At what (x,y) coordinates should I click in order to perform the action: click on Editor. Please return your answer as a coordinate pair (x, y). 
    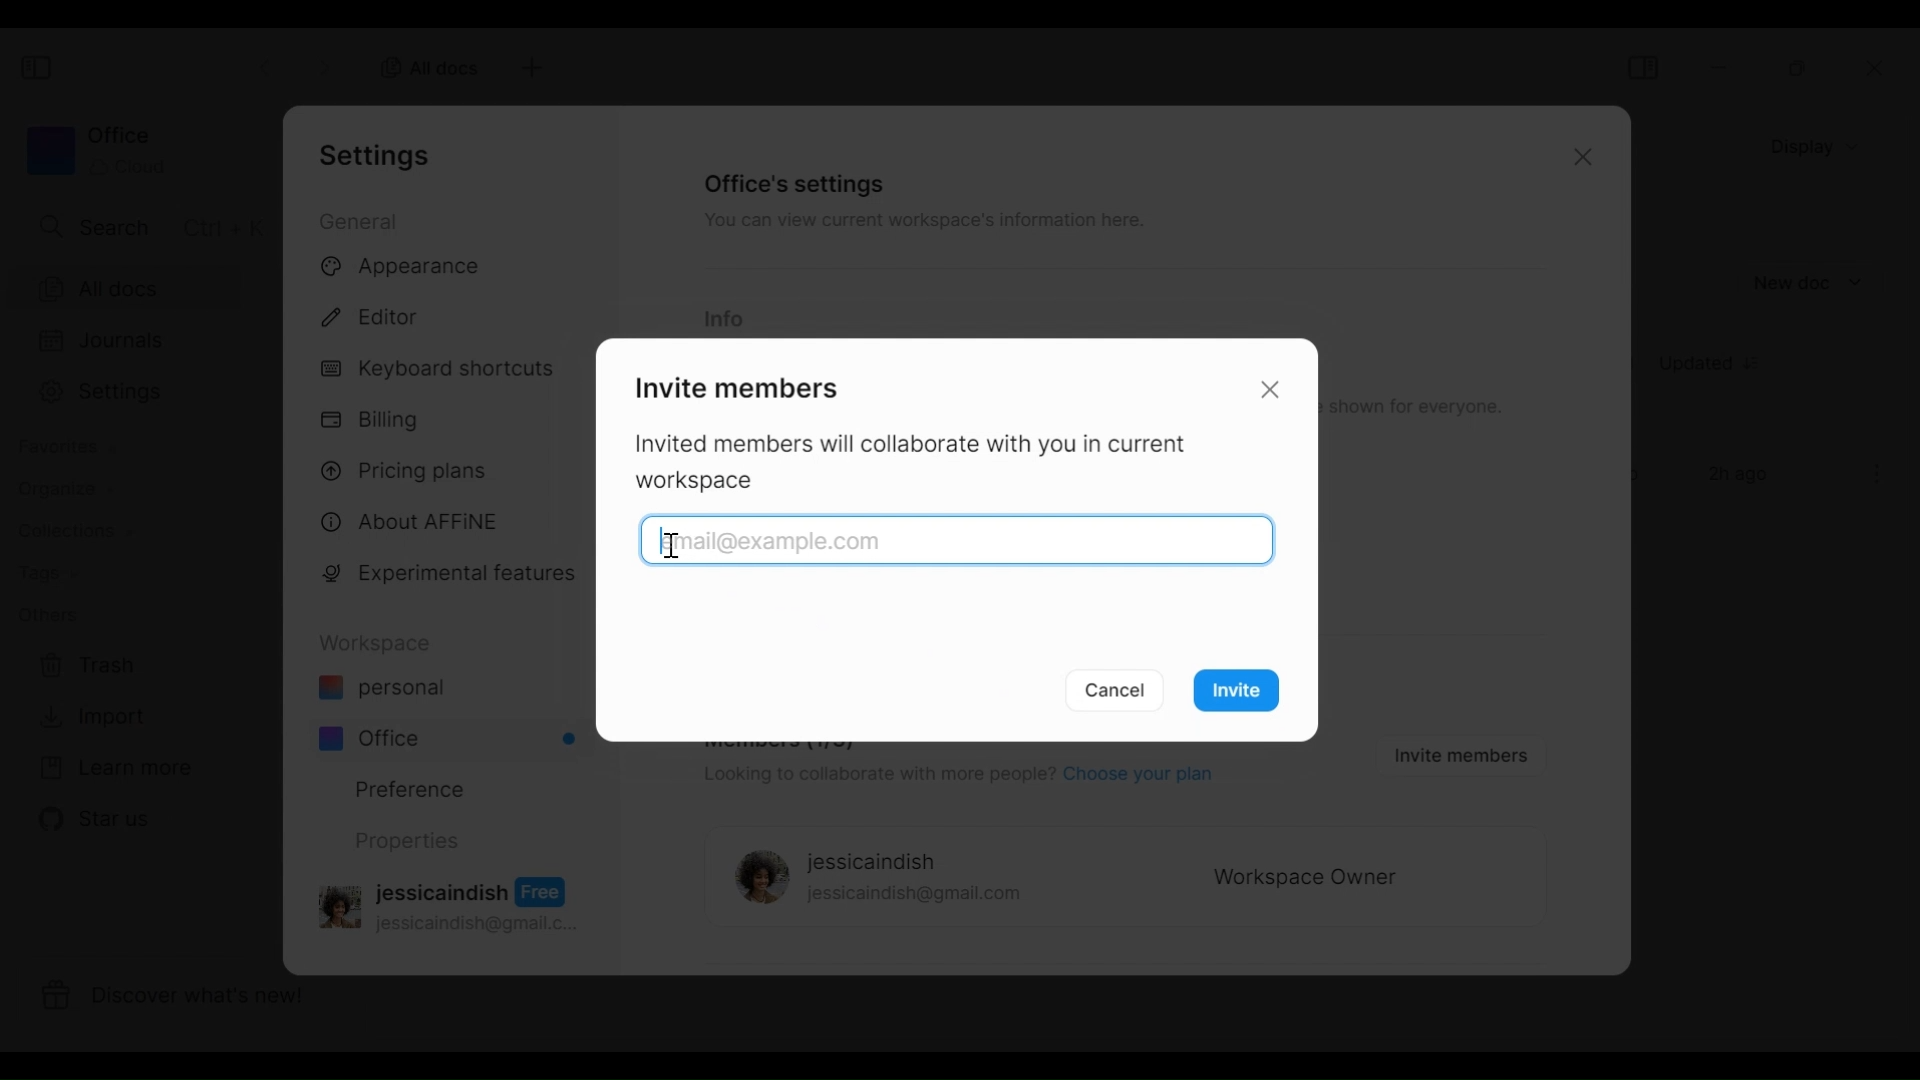
    Looking at the image, I should click on (379, 314).